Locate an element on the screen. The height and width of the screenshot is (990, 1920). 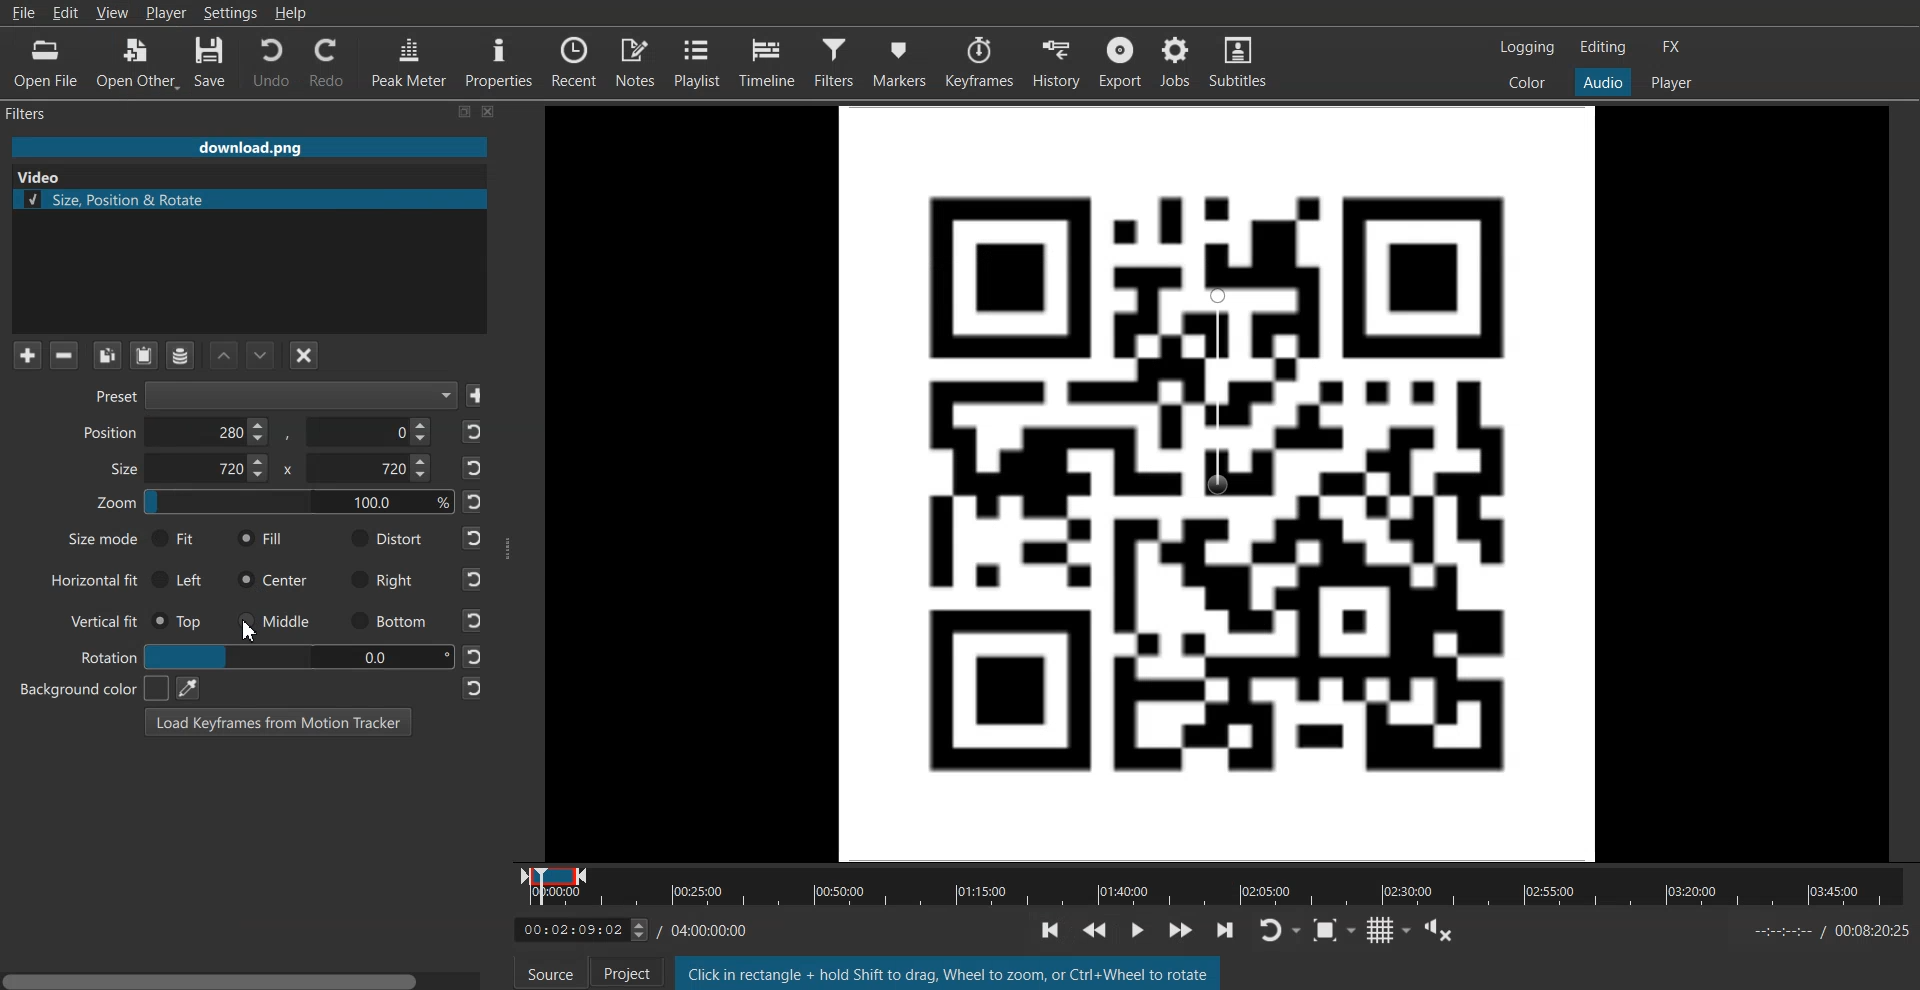
Timeline is located at coordinates (570, 931).